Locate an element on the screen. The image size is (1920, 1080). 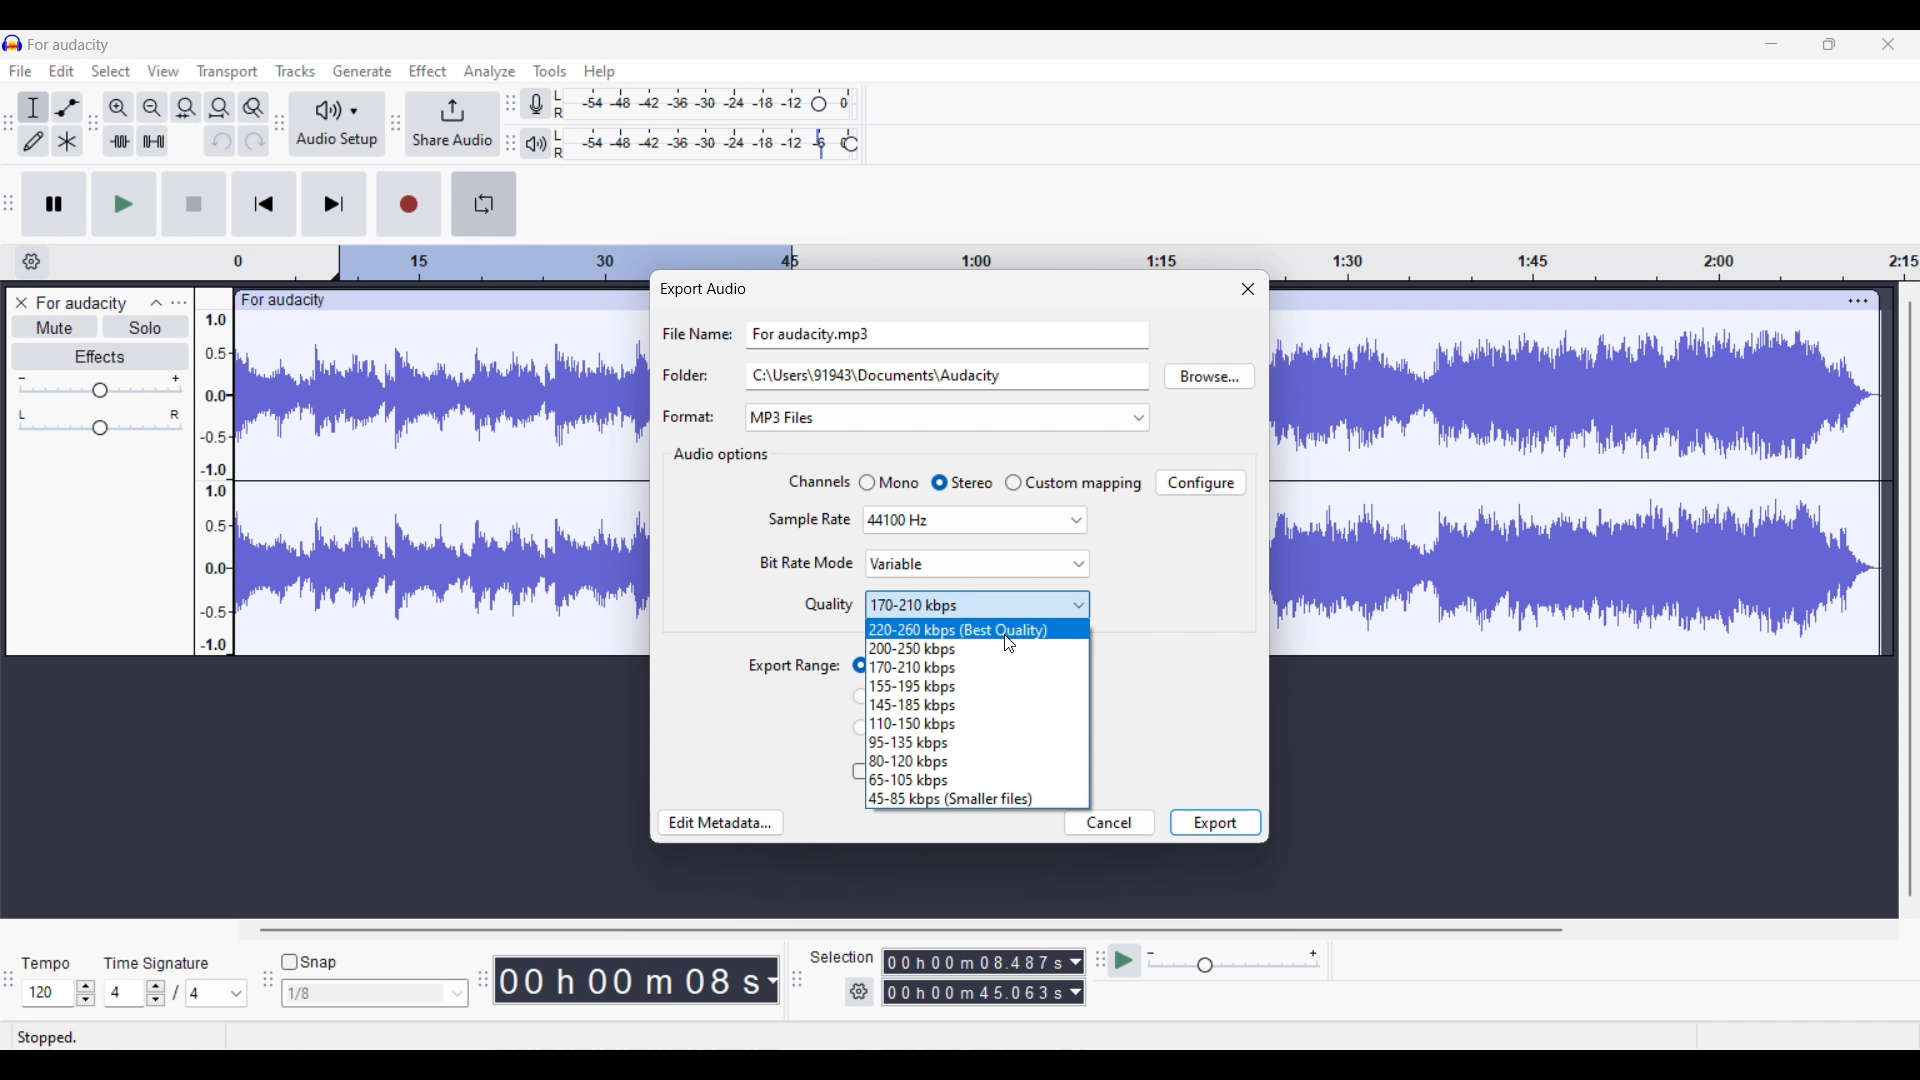
Selection settings is located at coordinates (860, 992).